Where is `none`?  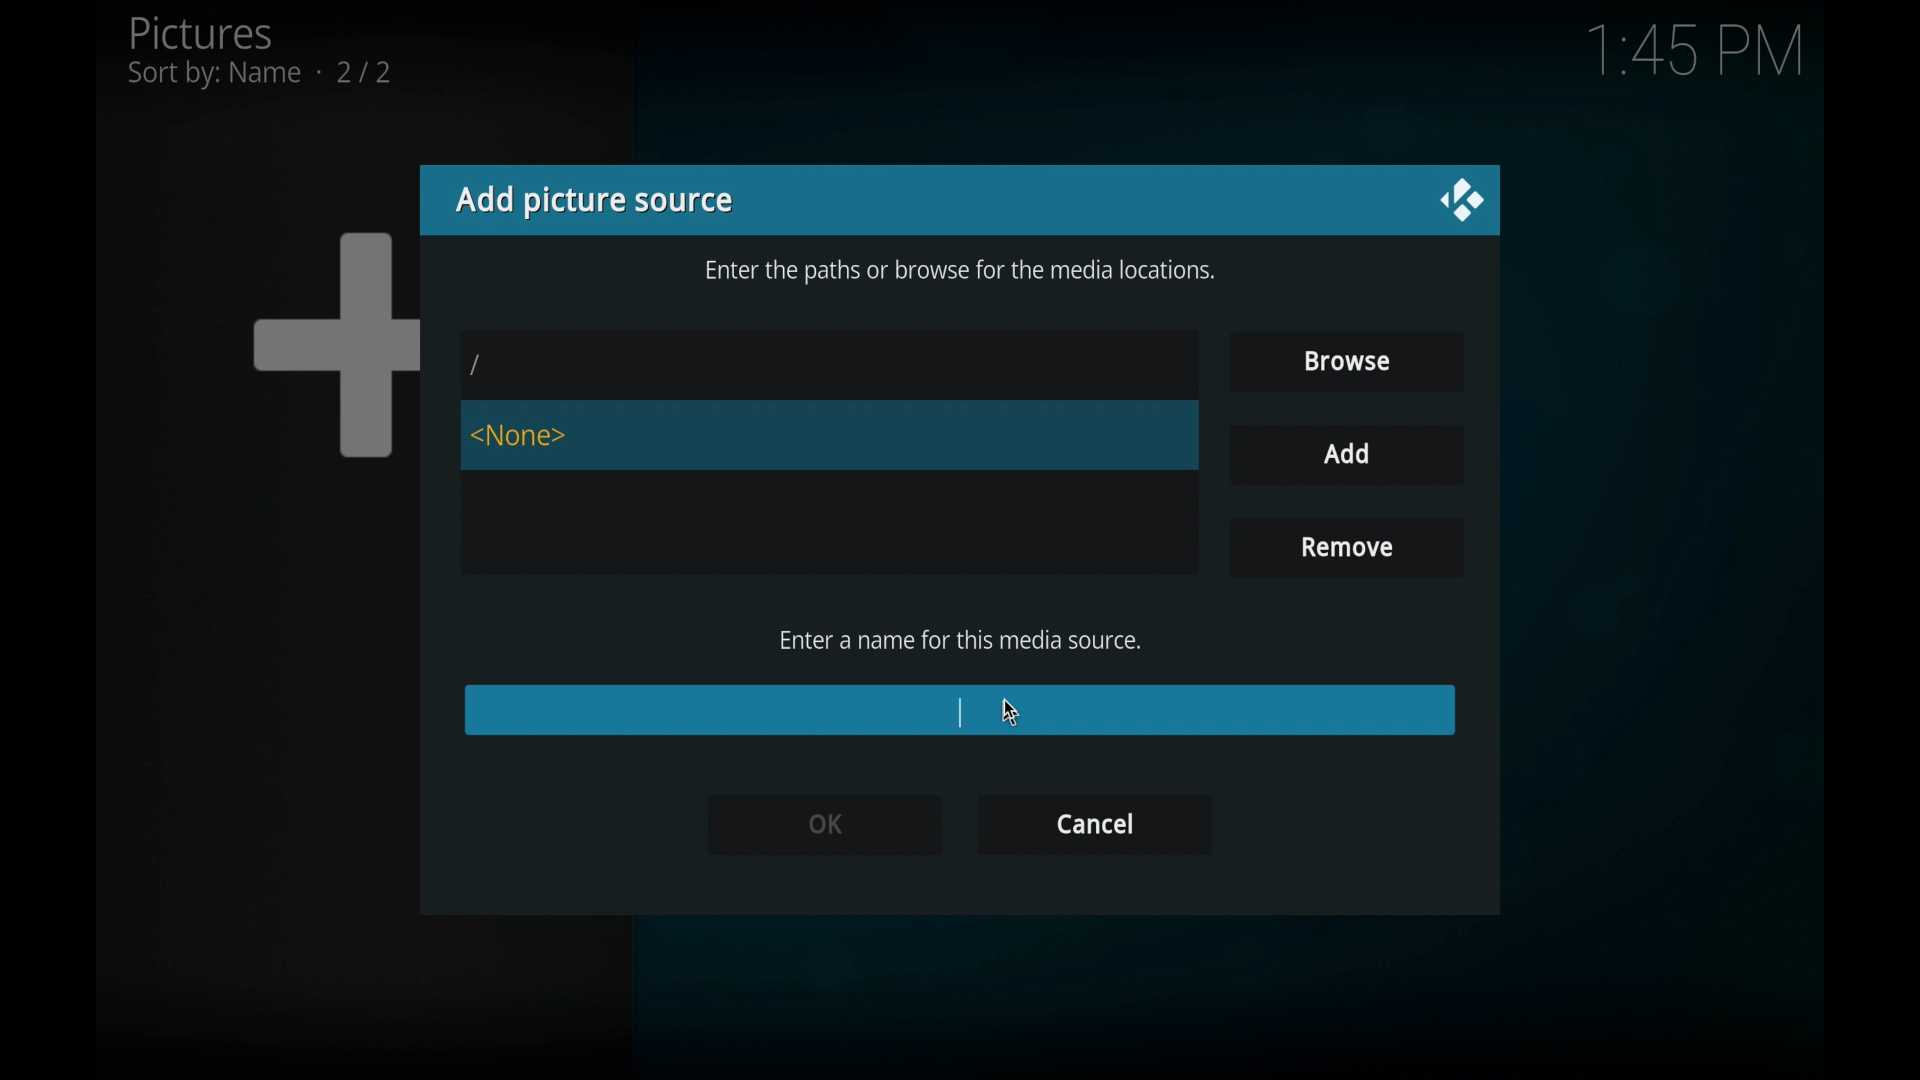
none is located at coordinates (520, 435).